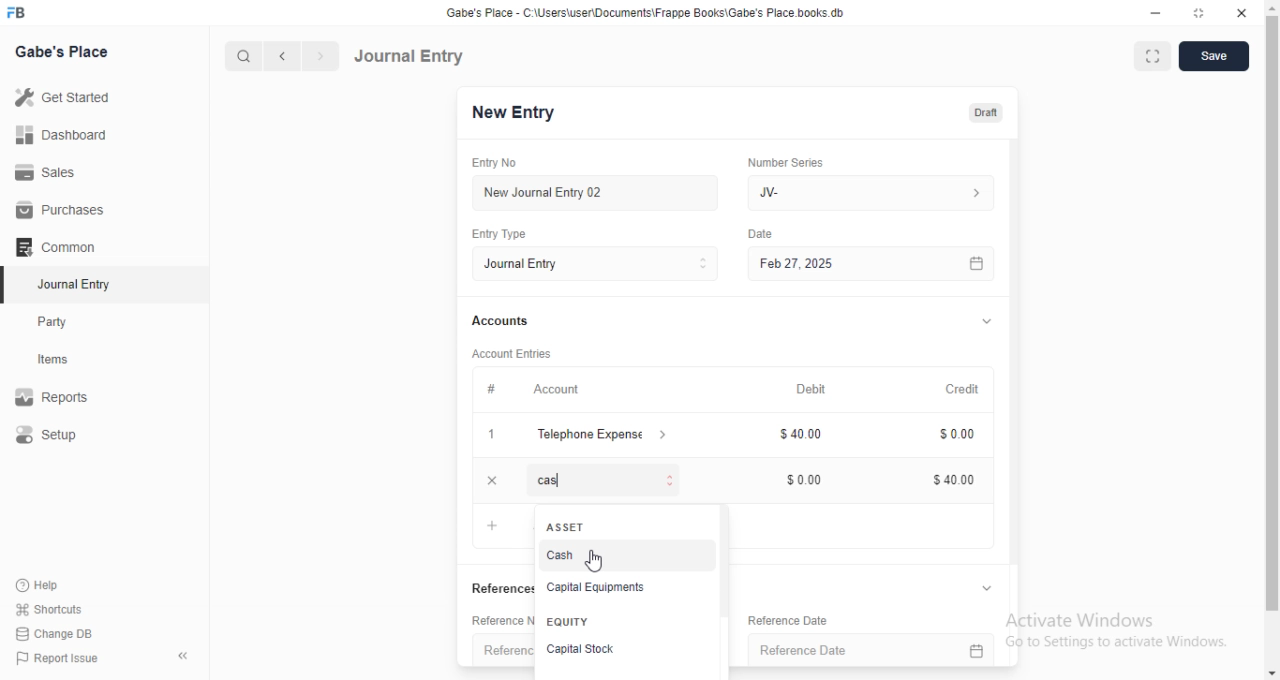 The height and width of the screenshot is (680, 1280). What do you see at coordinates (49, 174) in the screenshot?
I see `Sales` at bounding box center [49, 174].